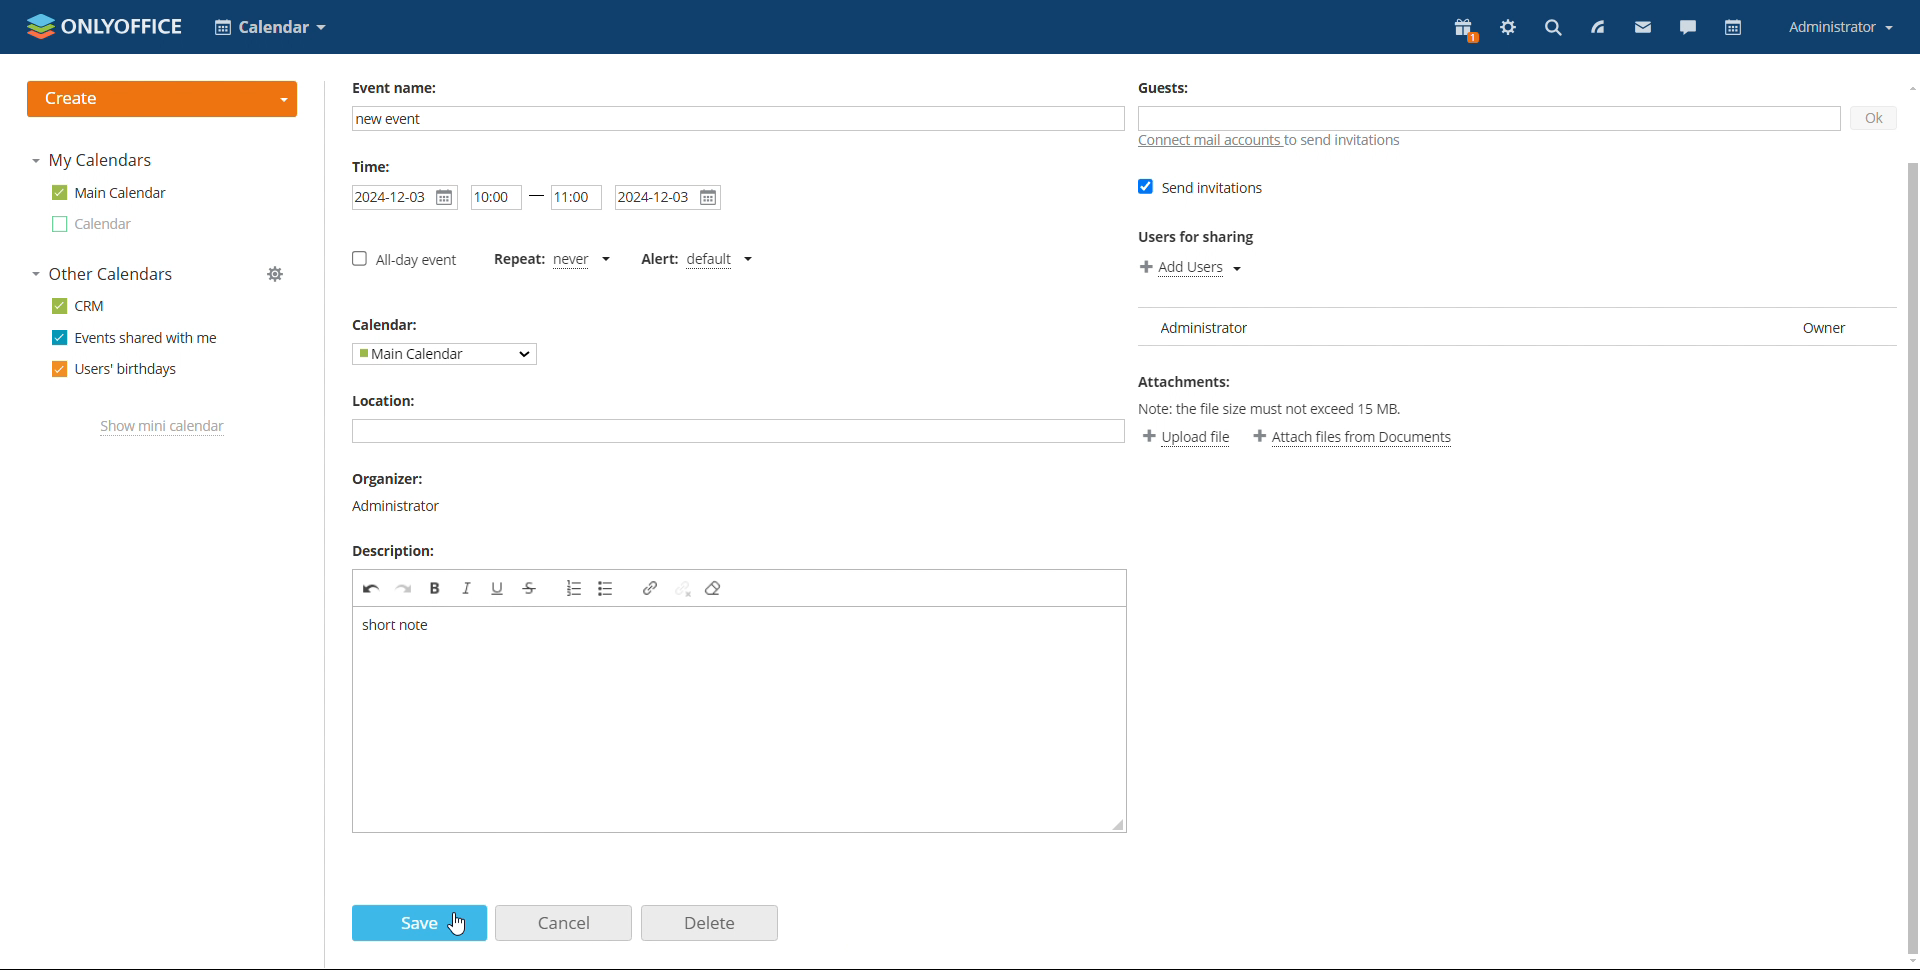  What do you see at coordinates (79, 305) in the screenshot?
I see `crm` at bounding box center [79, 305].